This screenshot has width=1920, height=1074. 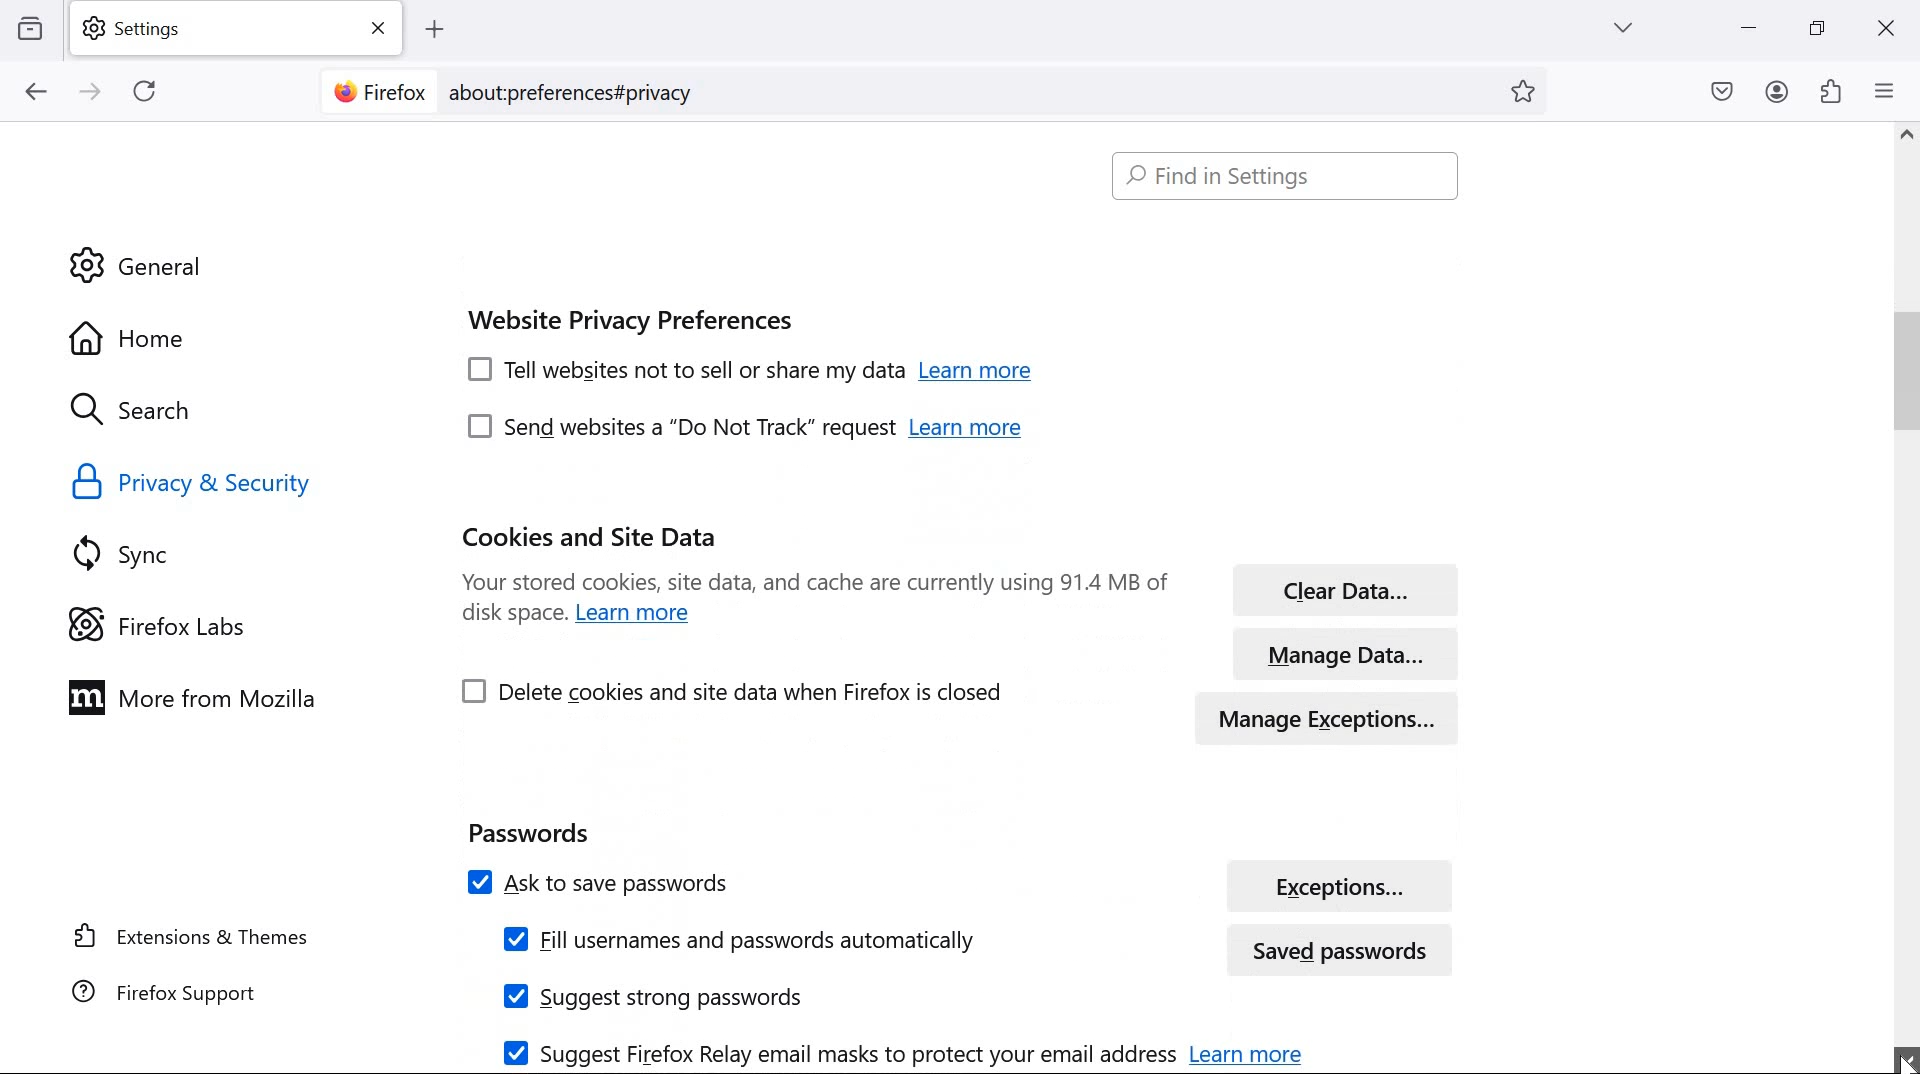 What do you see at coordinates (197, 483) in the screenshot?
I see `Privacy & security` at bounding box center [197, 483].